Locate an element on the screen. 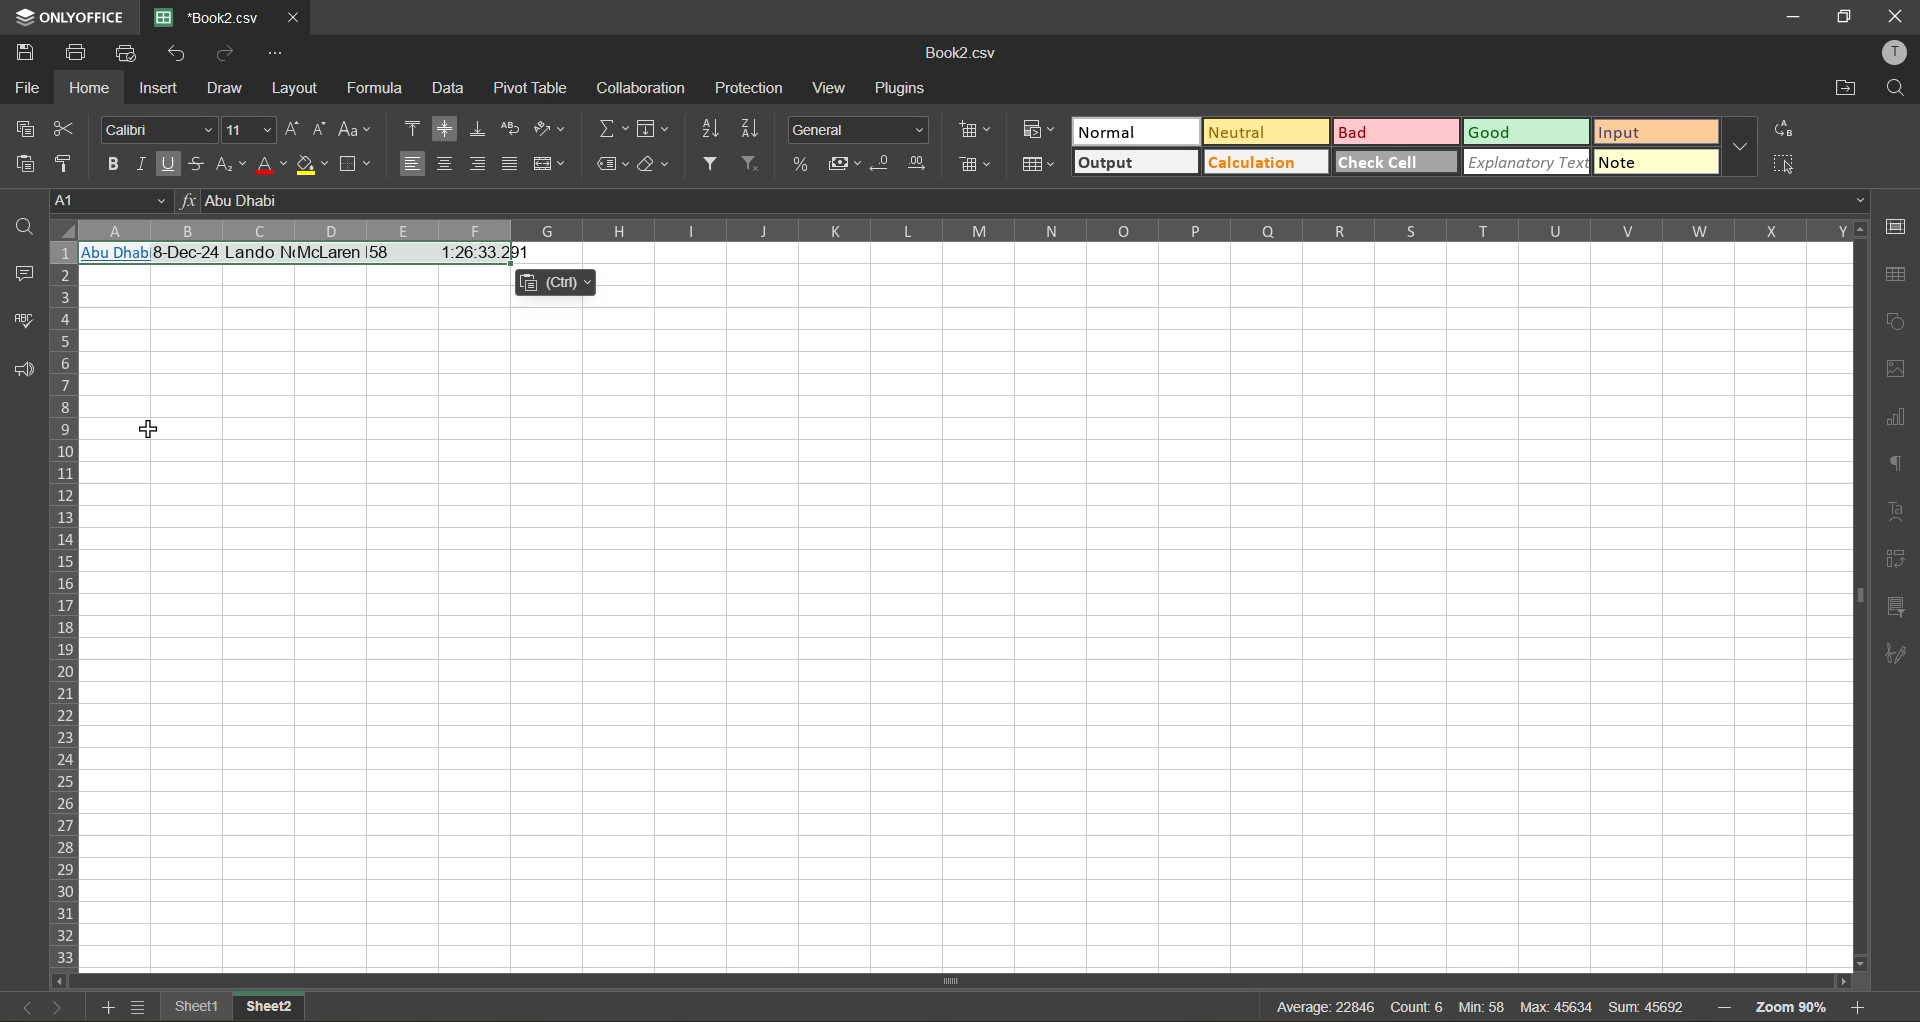  add sheet is located at coordinates (109, 1008).